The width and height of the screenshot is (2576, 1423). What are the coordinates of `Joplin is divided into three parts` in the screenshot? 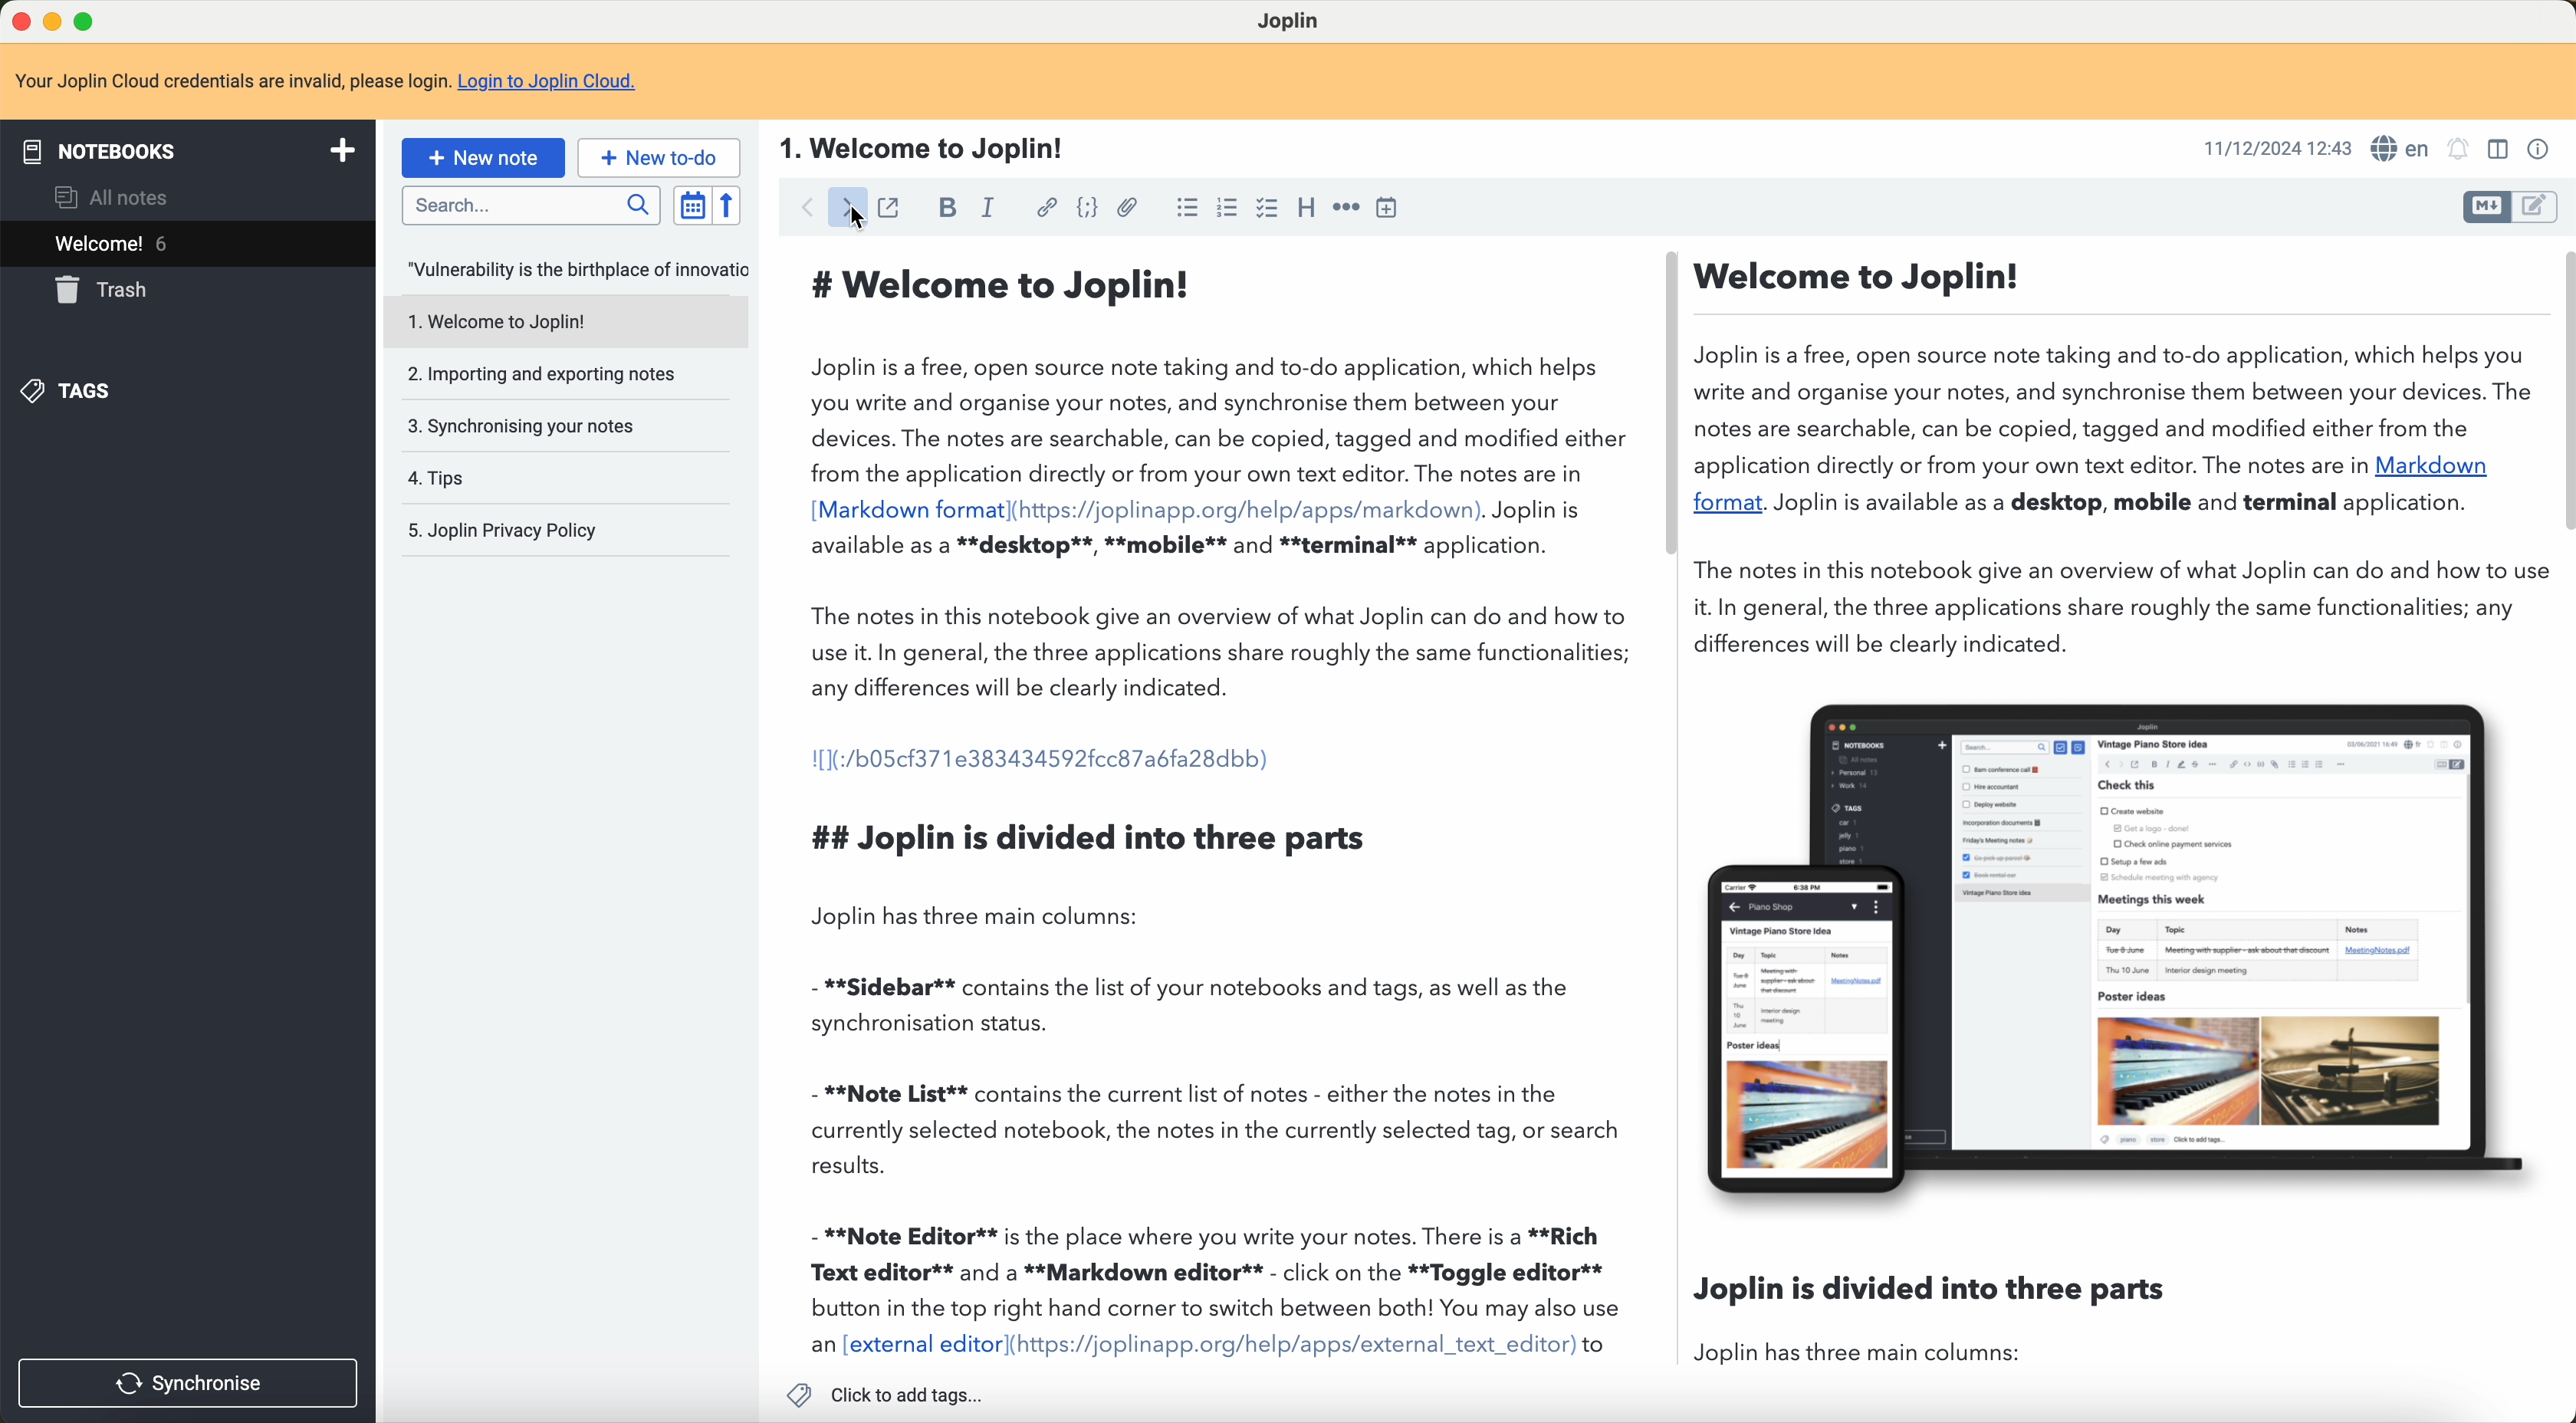 It's located at (1933, 1291).